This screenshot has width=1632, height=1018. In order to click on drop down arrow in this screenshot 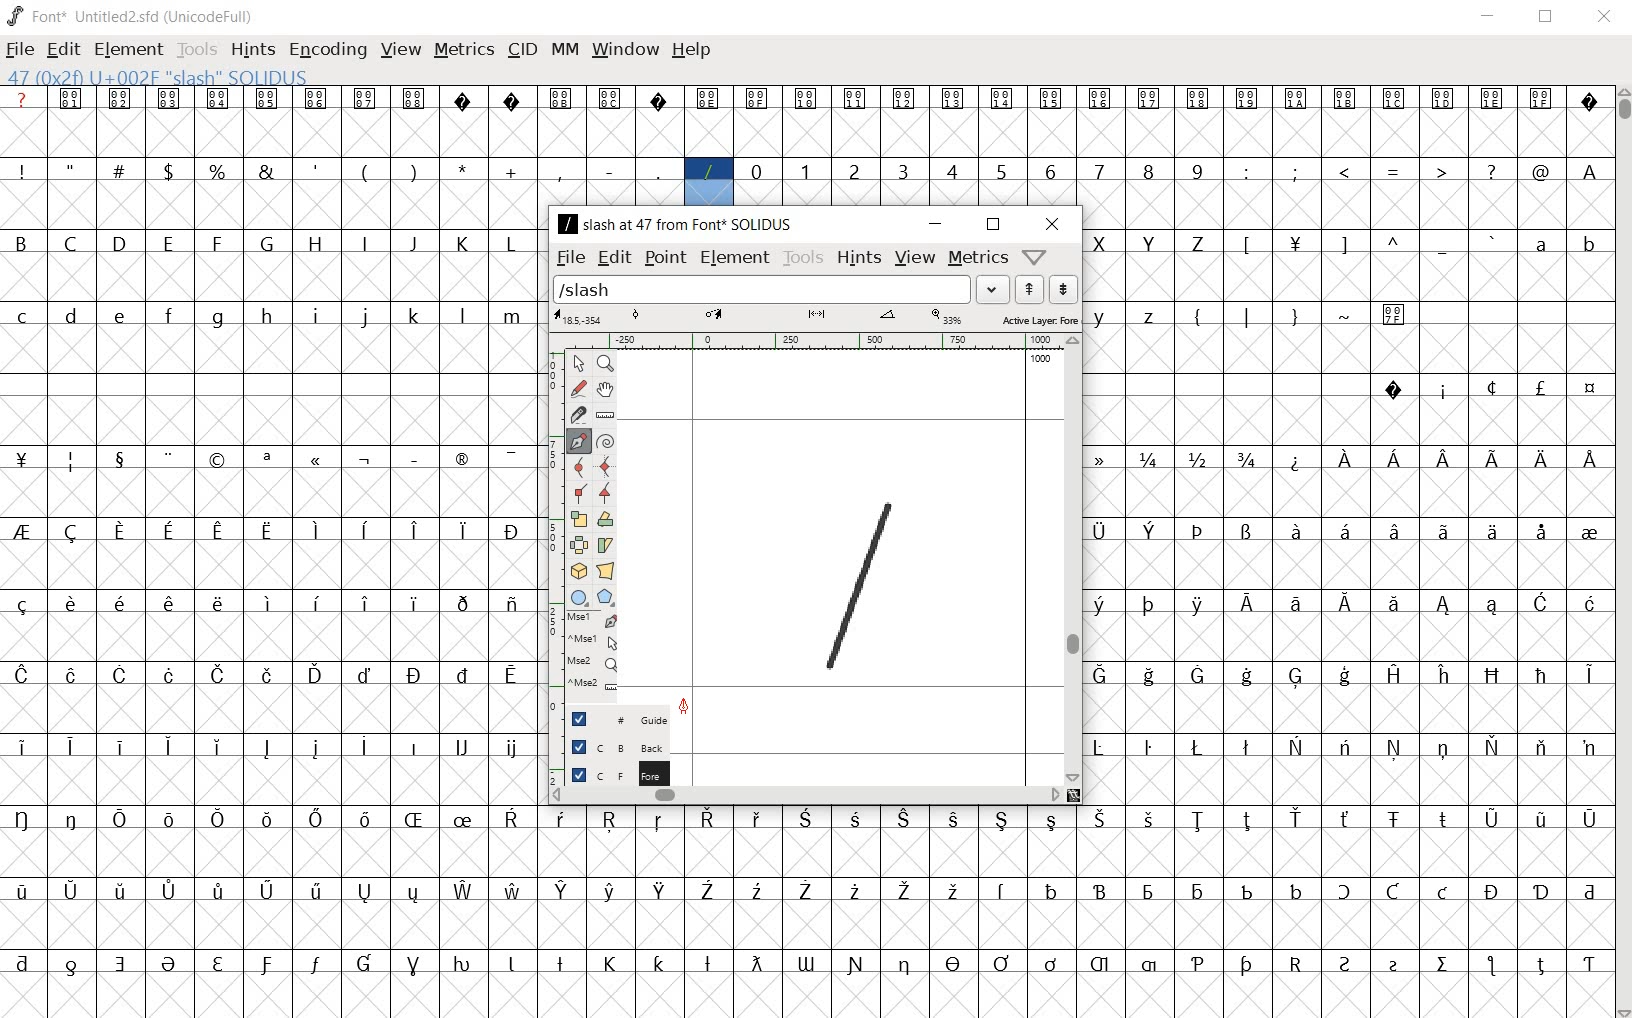, I will do `click(992, 290)`.